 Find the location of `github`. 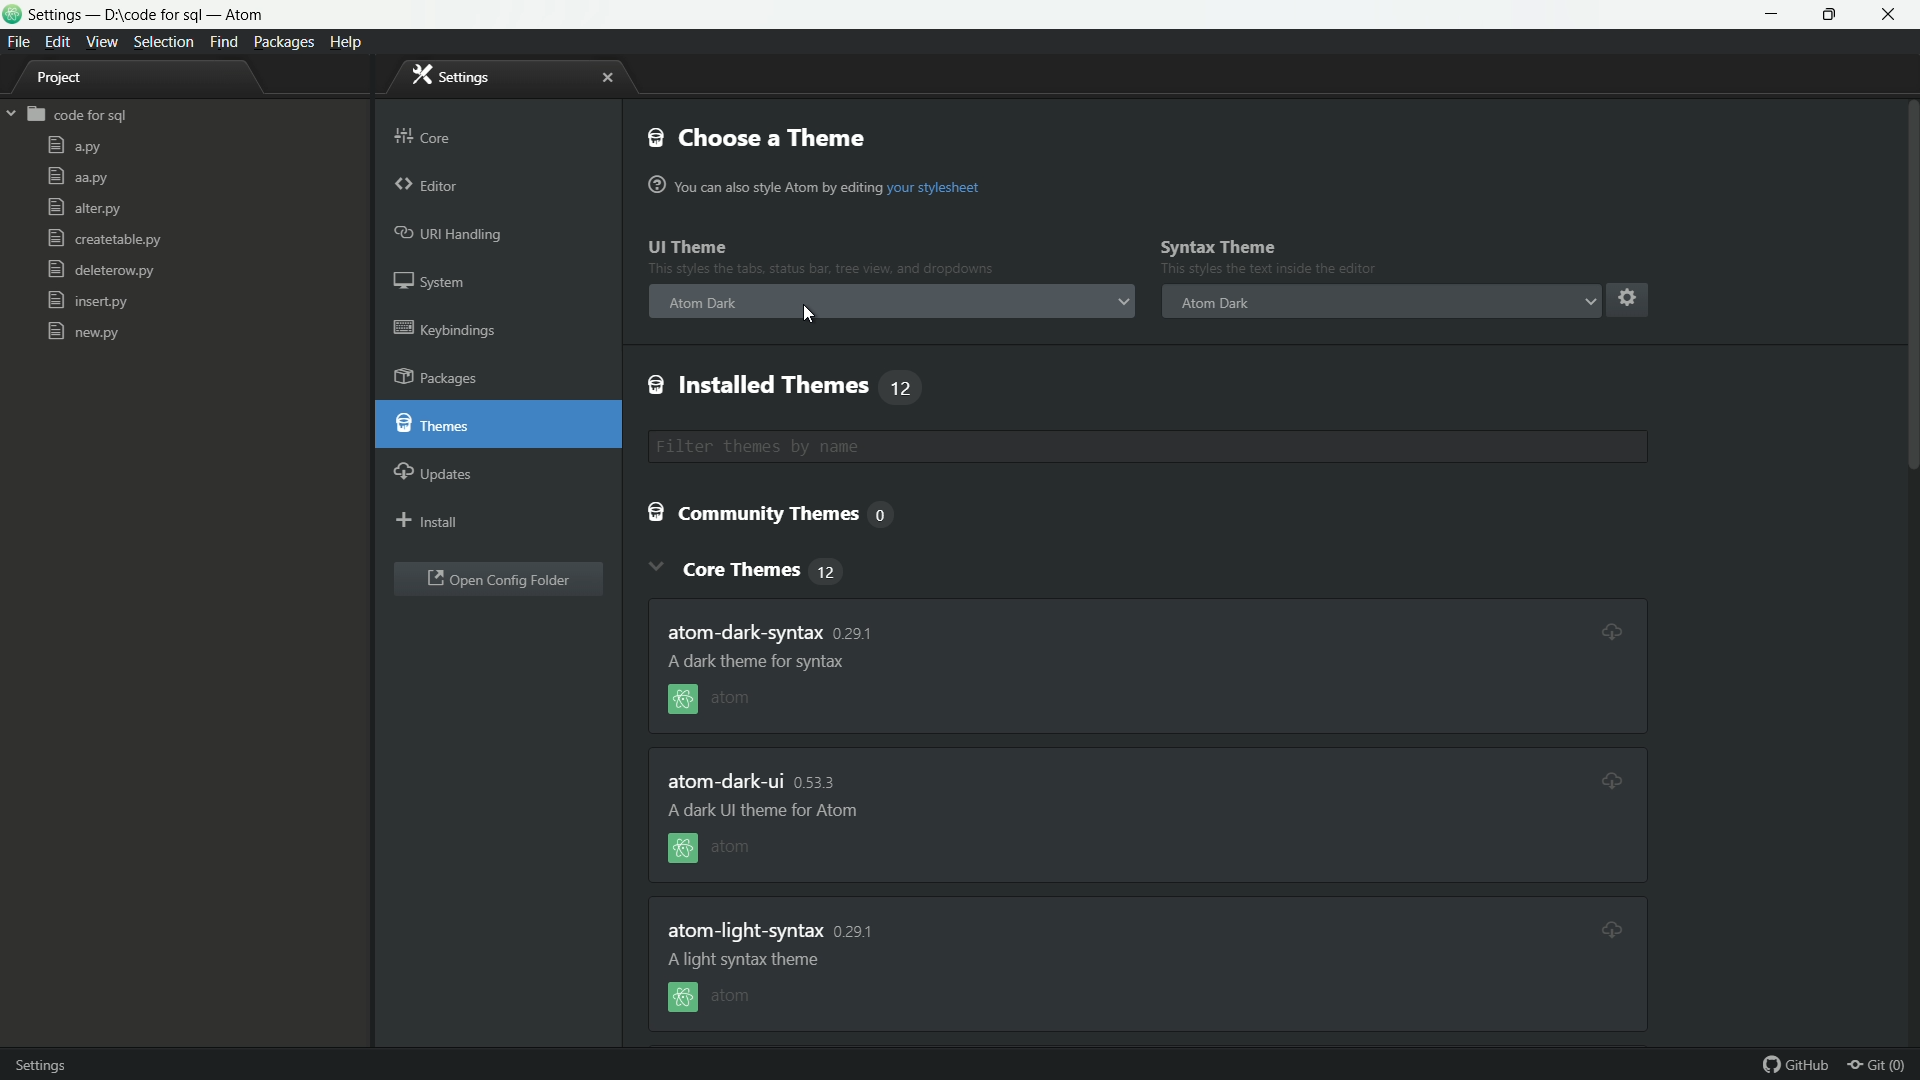

github is located at coordinates (1797, 1066).